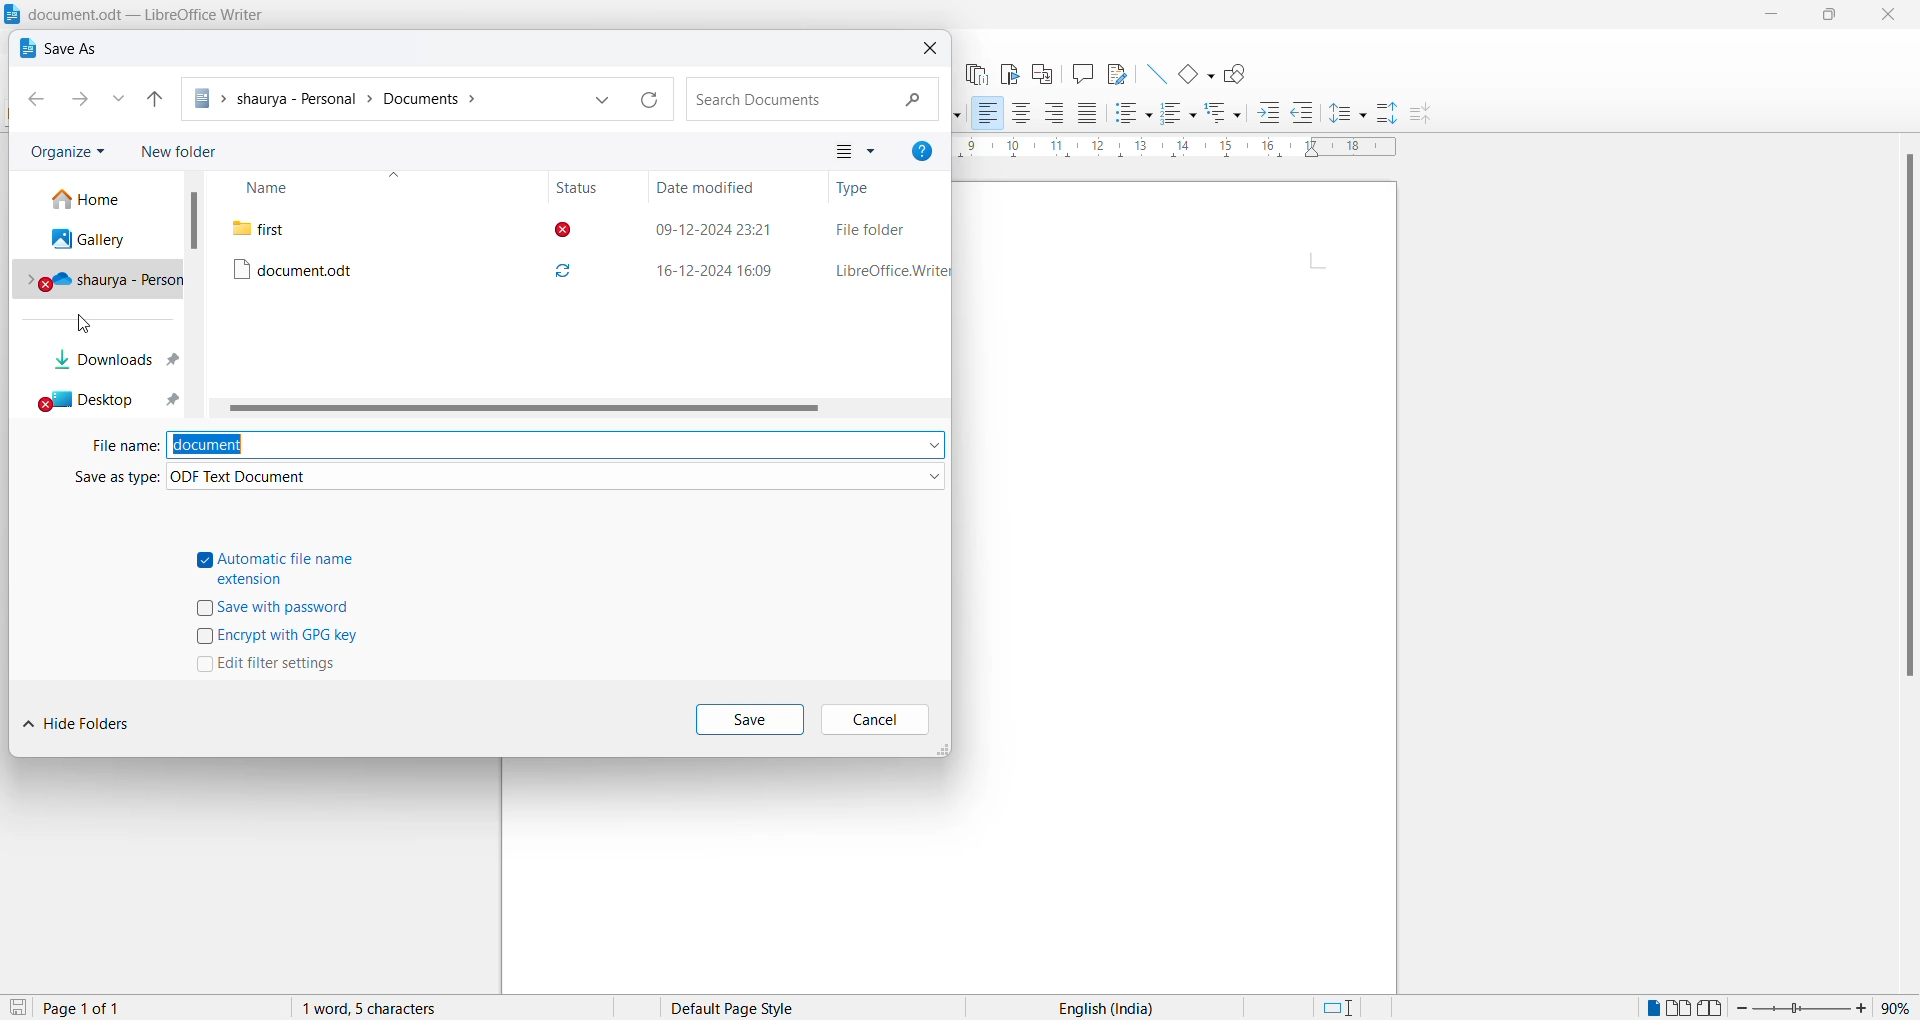  I want to click on Insert line, so click(1155, 75).